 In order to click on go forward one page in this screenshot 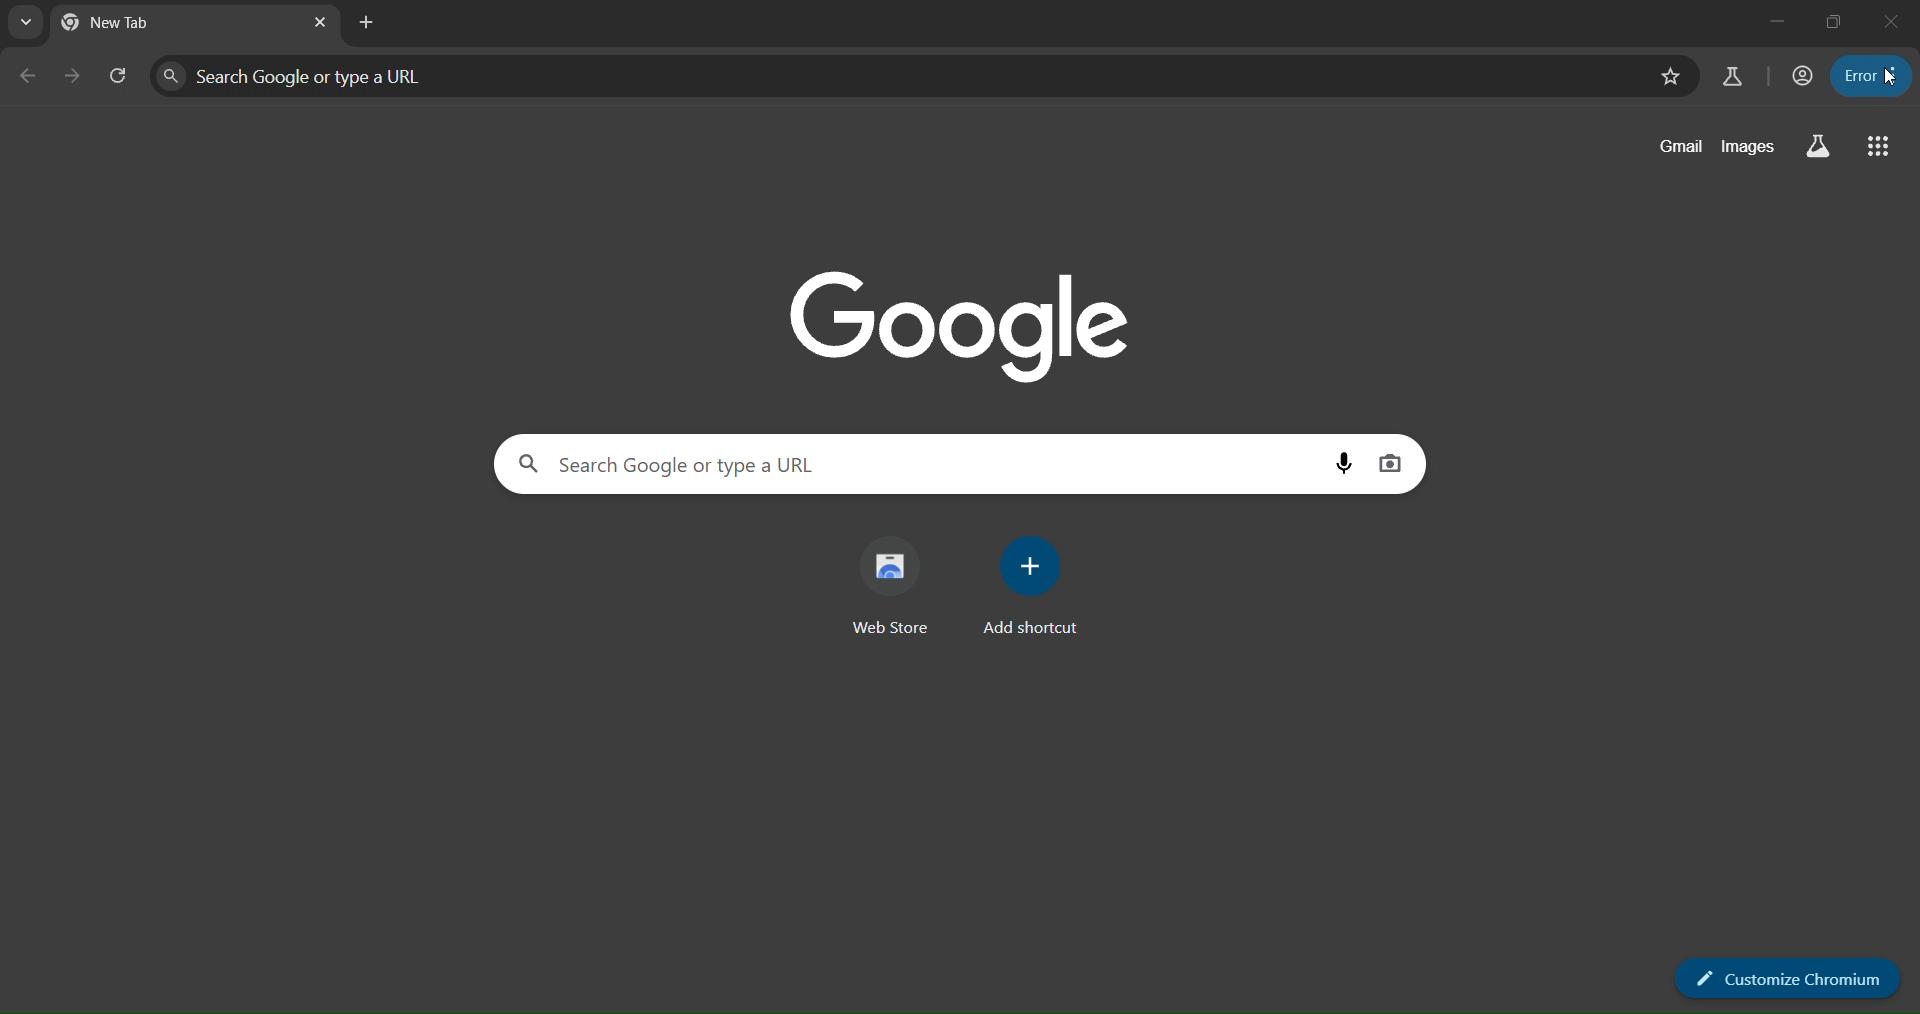, I will do `click(74, 75)`.